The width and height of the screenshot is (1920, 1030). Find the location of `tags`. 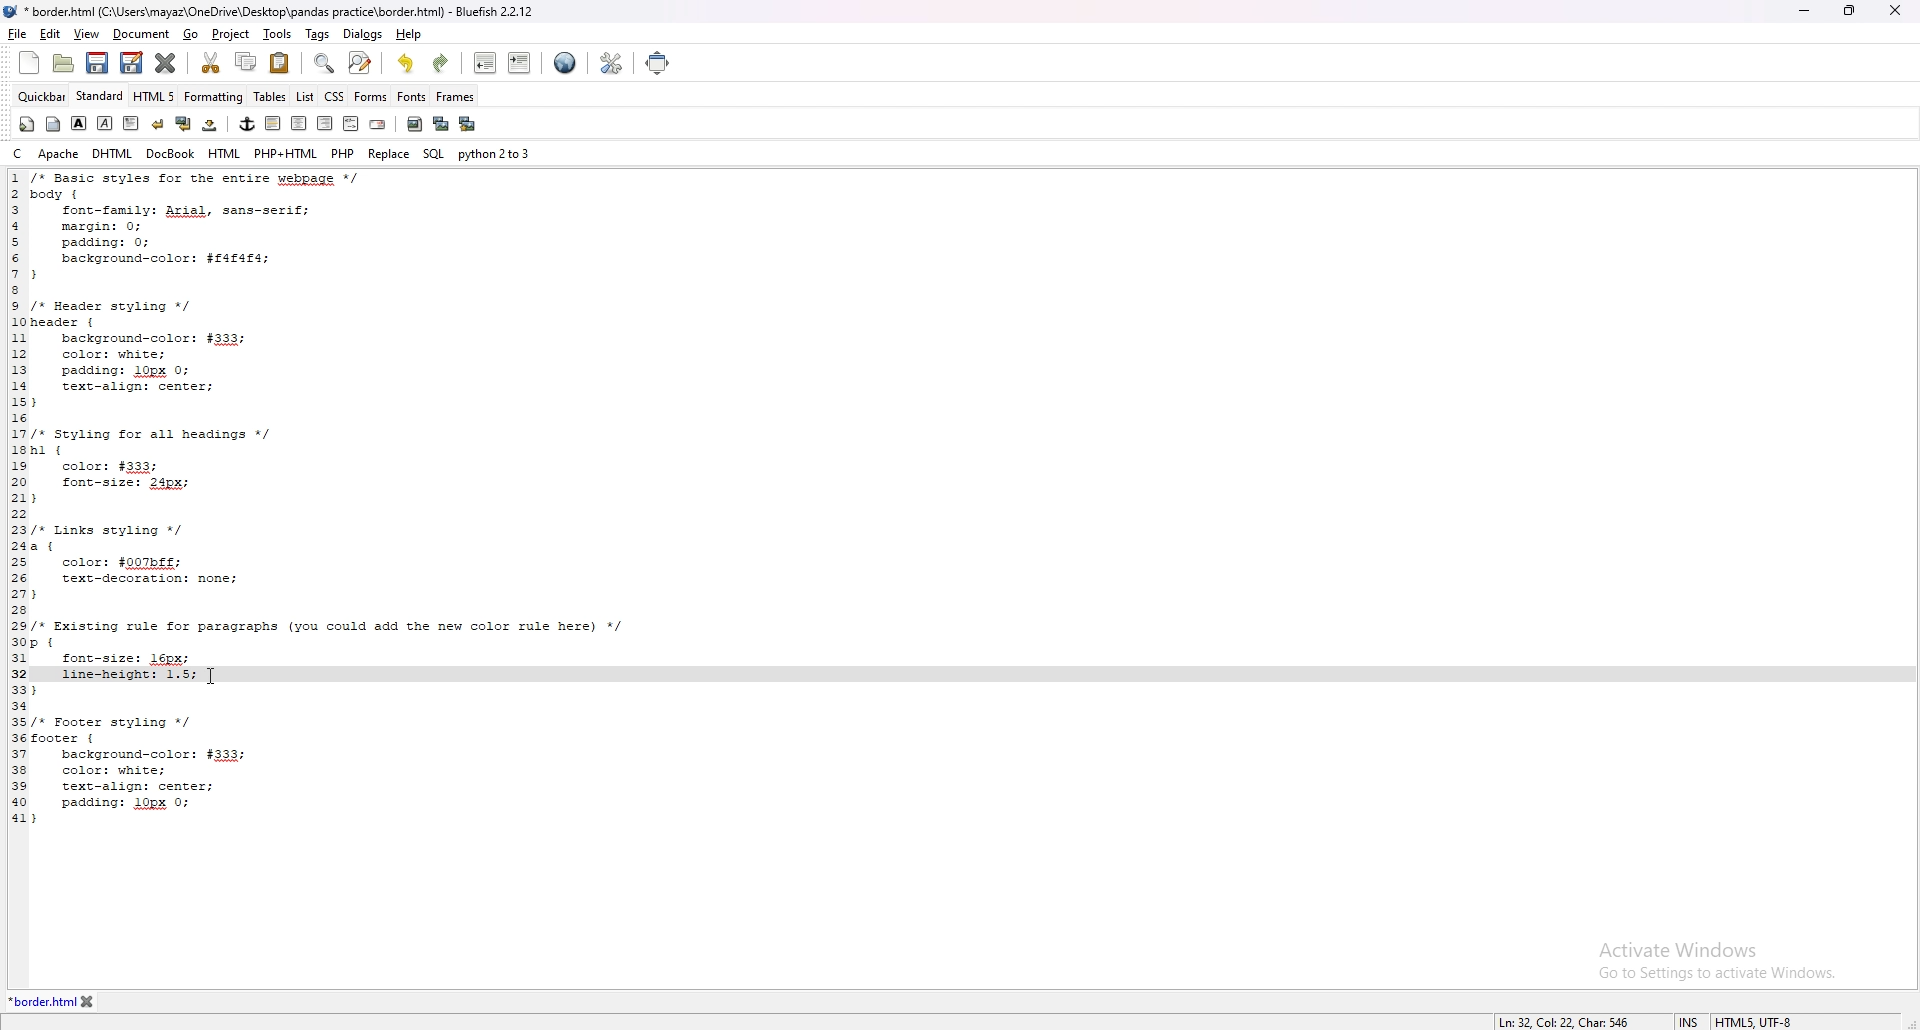

tags is located at coordinates (316, 33).